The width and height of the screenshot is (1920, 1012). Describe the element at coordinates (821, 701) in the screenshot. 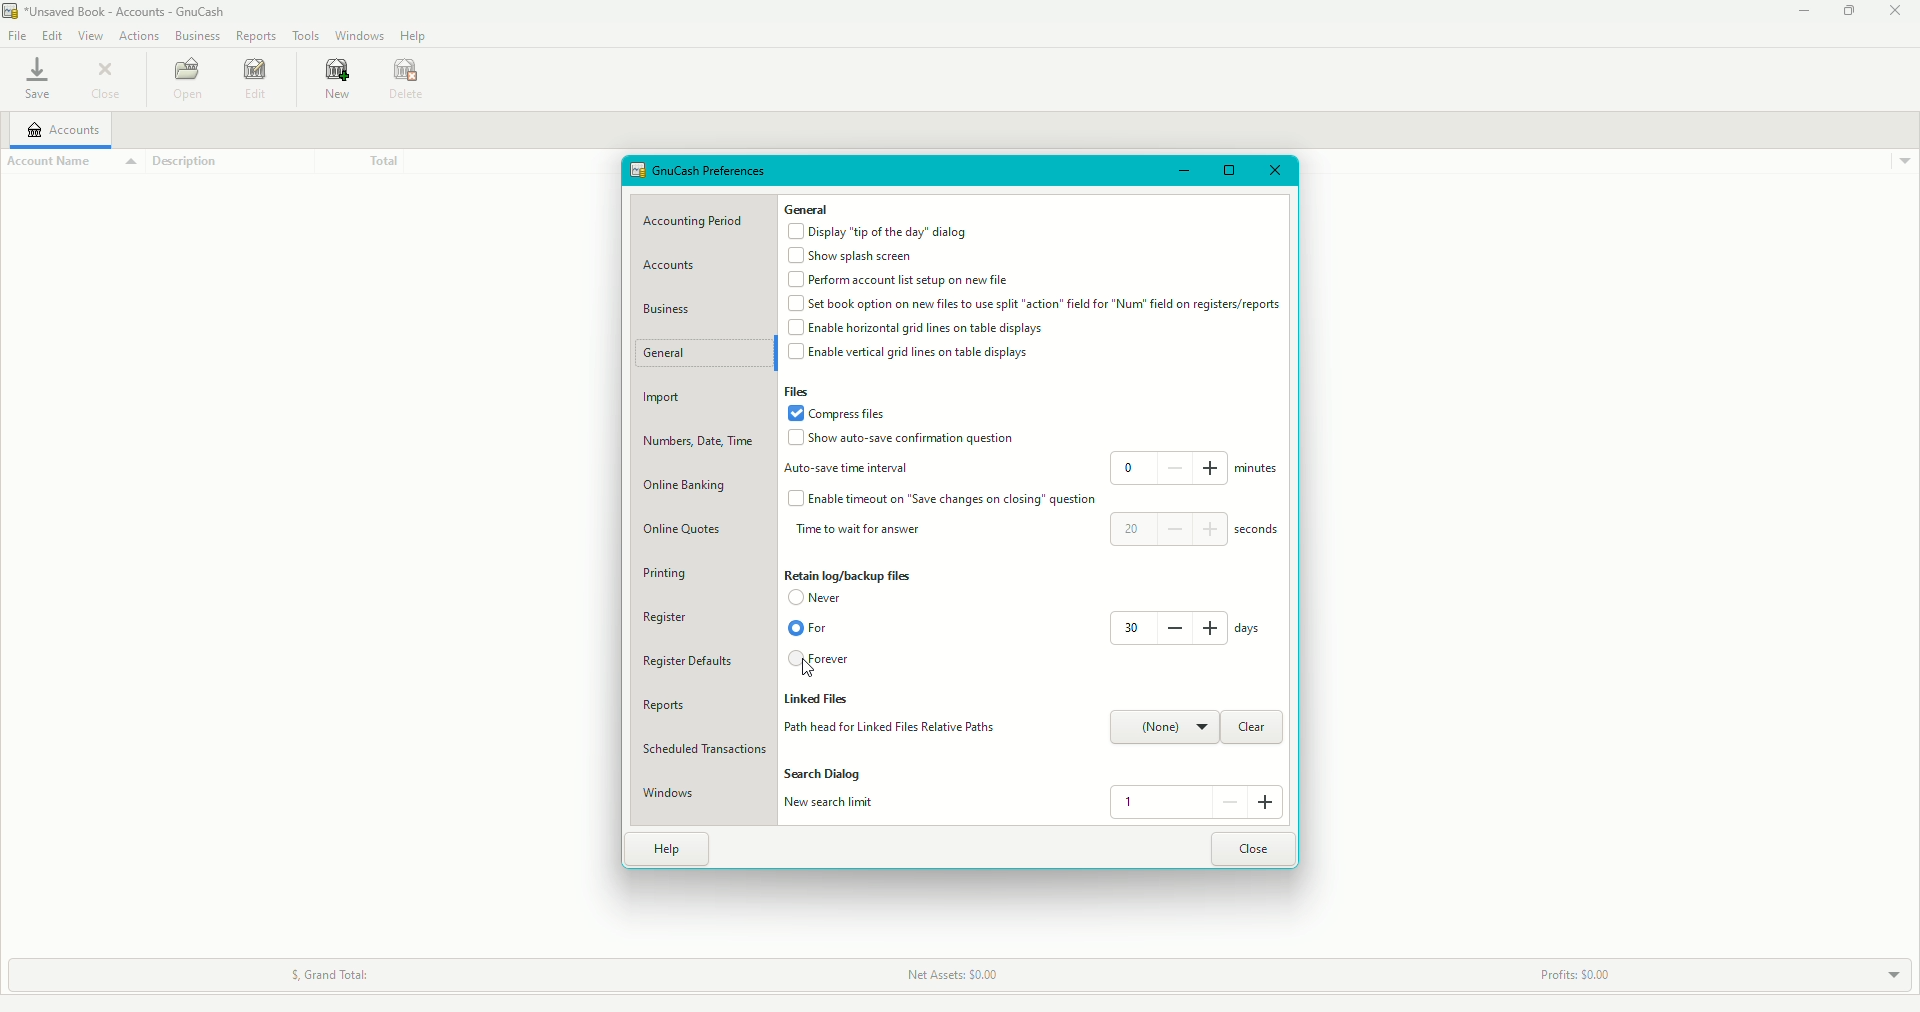

I see `Liked files` at that location.